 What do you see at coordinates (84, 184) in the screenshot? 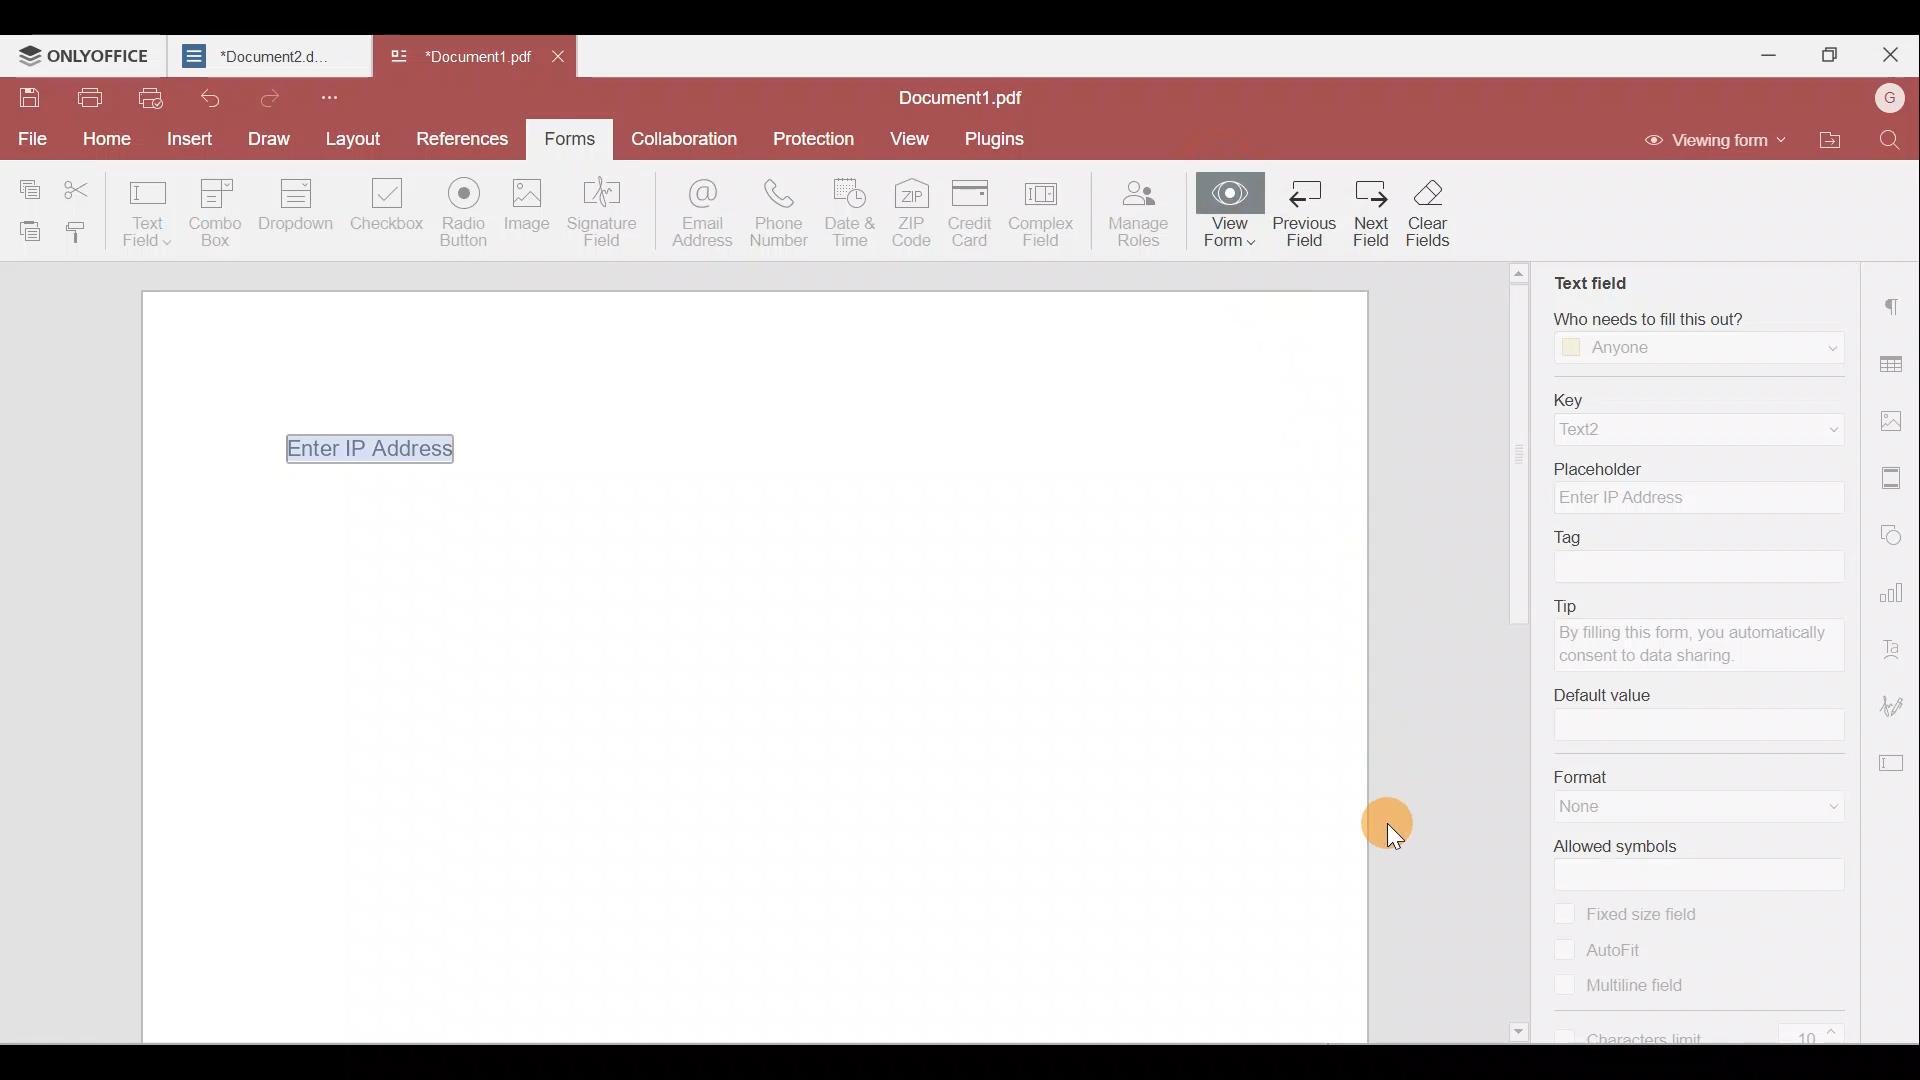
I see `Cut` at bounding box center [84, 184].